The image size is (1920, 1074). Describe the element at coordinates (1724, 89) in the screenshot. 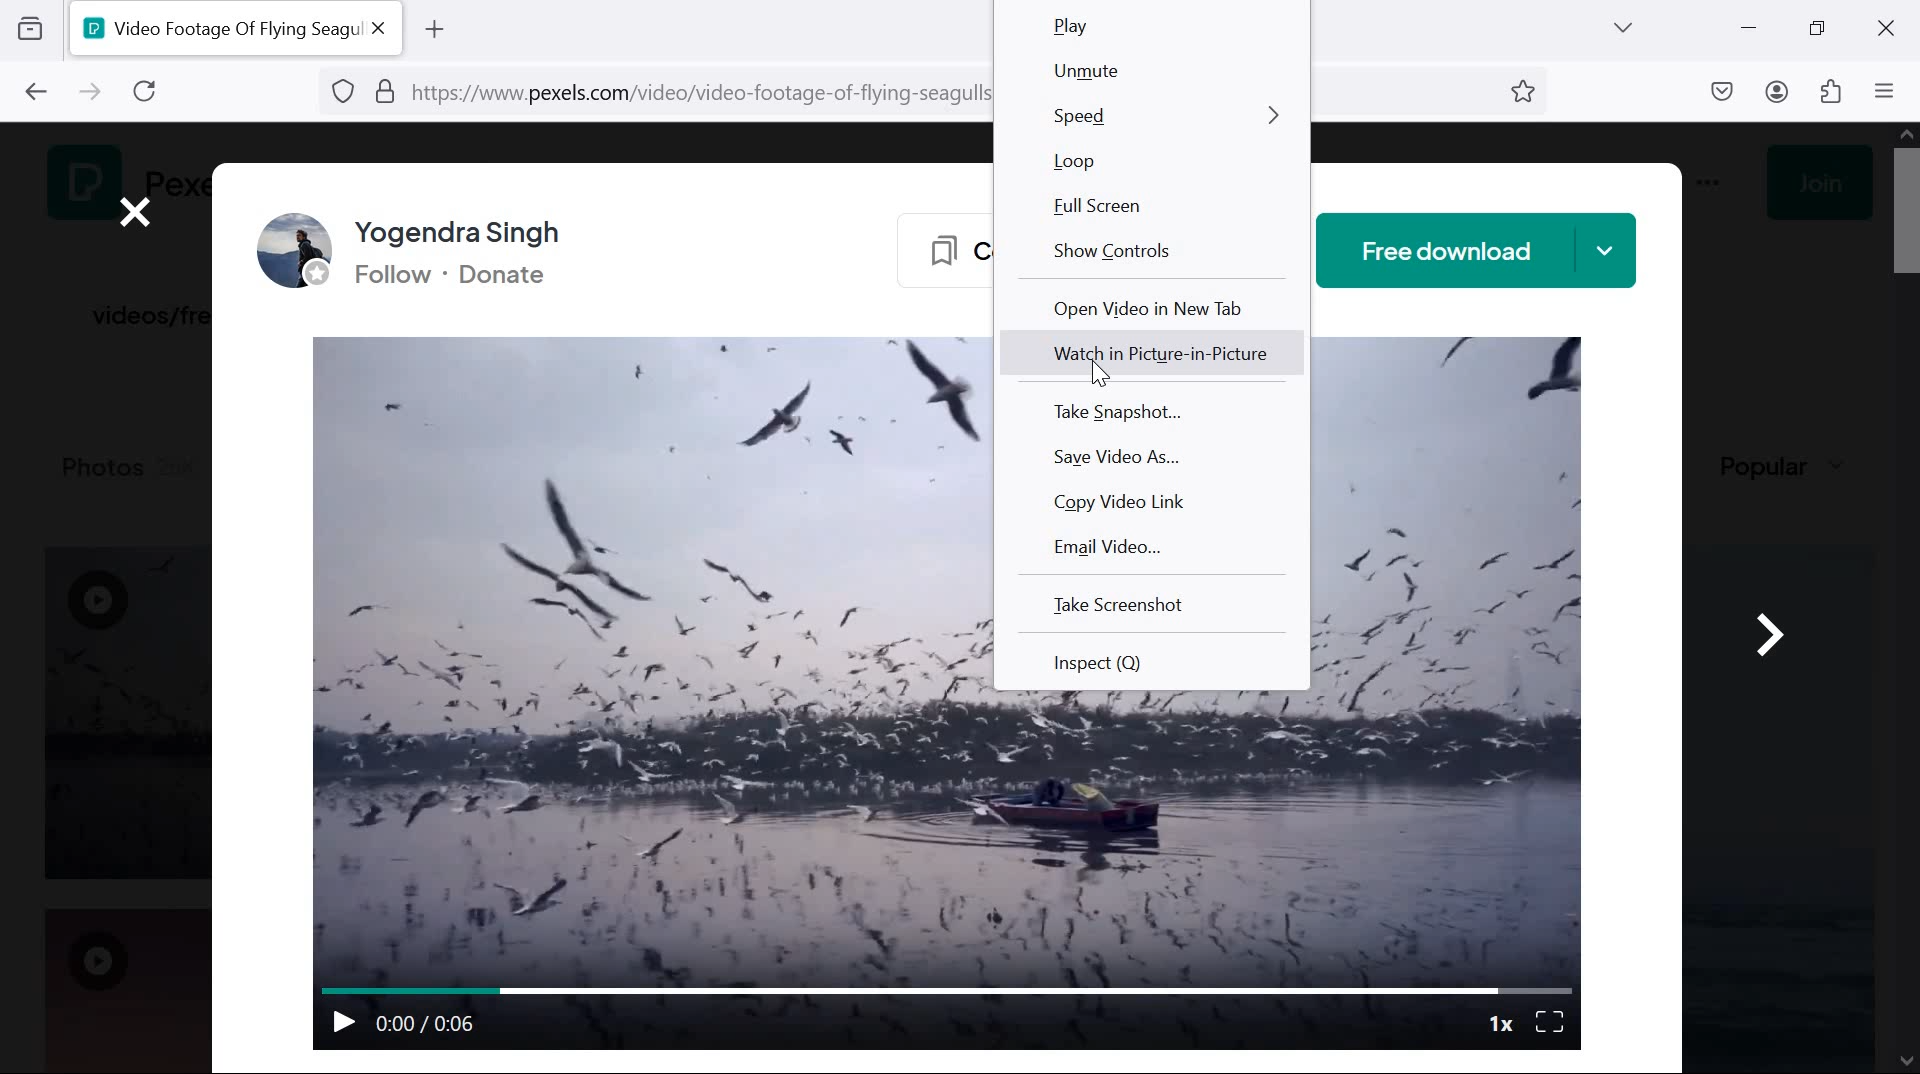

I see `downloads` at that location.